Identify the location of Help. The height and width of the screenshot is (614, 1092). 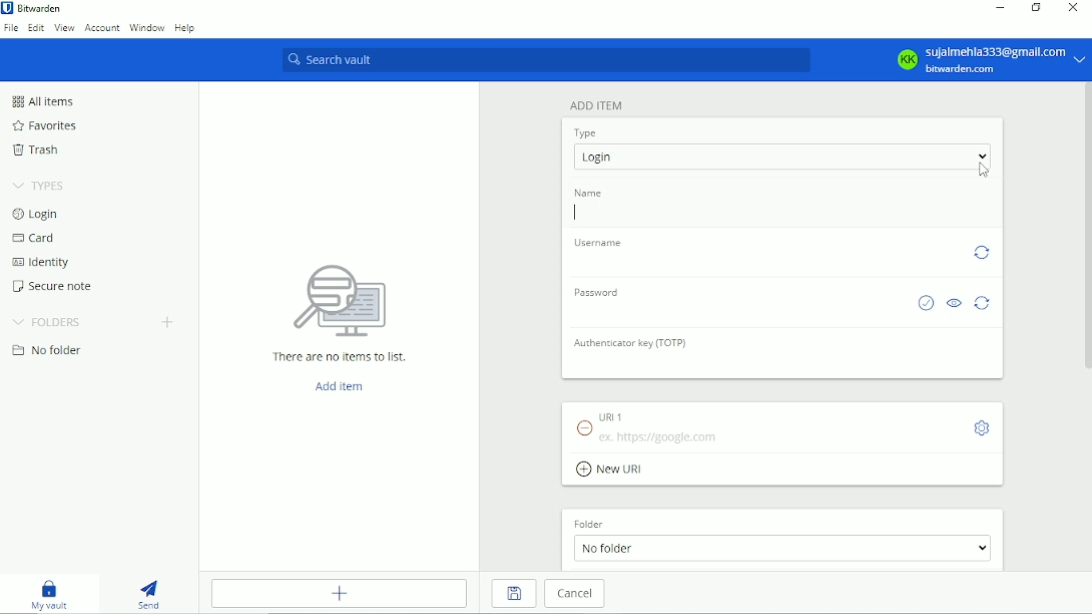
(185, 26).